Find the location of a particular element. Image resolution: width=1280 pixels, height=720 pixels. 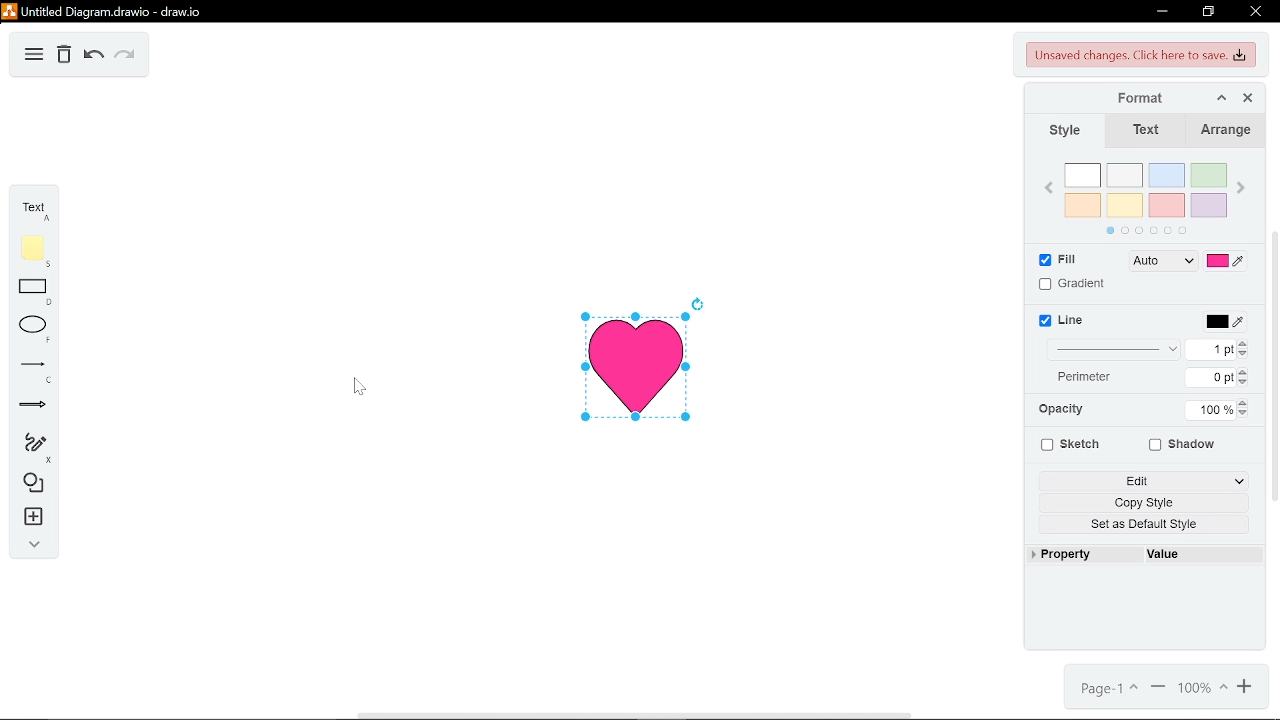

shadow is located at coordinates (1183, 446).